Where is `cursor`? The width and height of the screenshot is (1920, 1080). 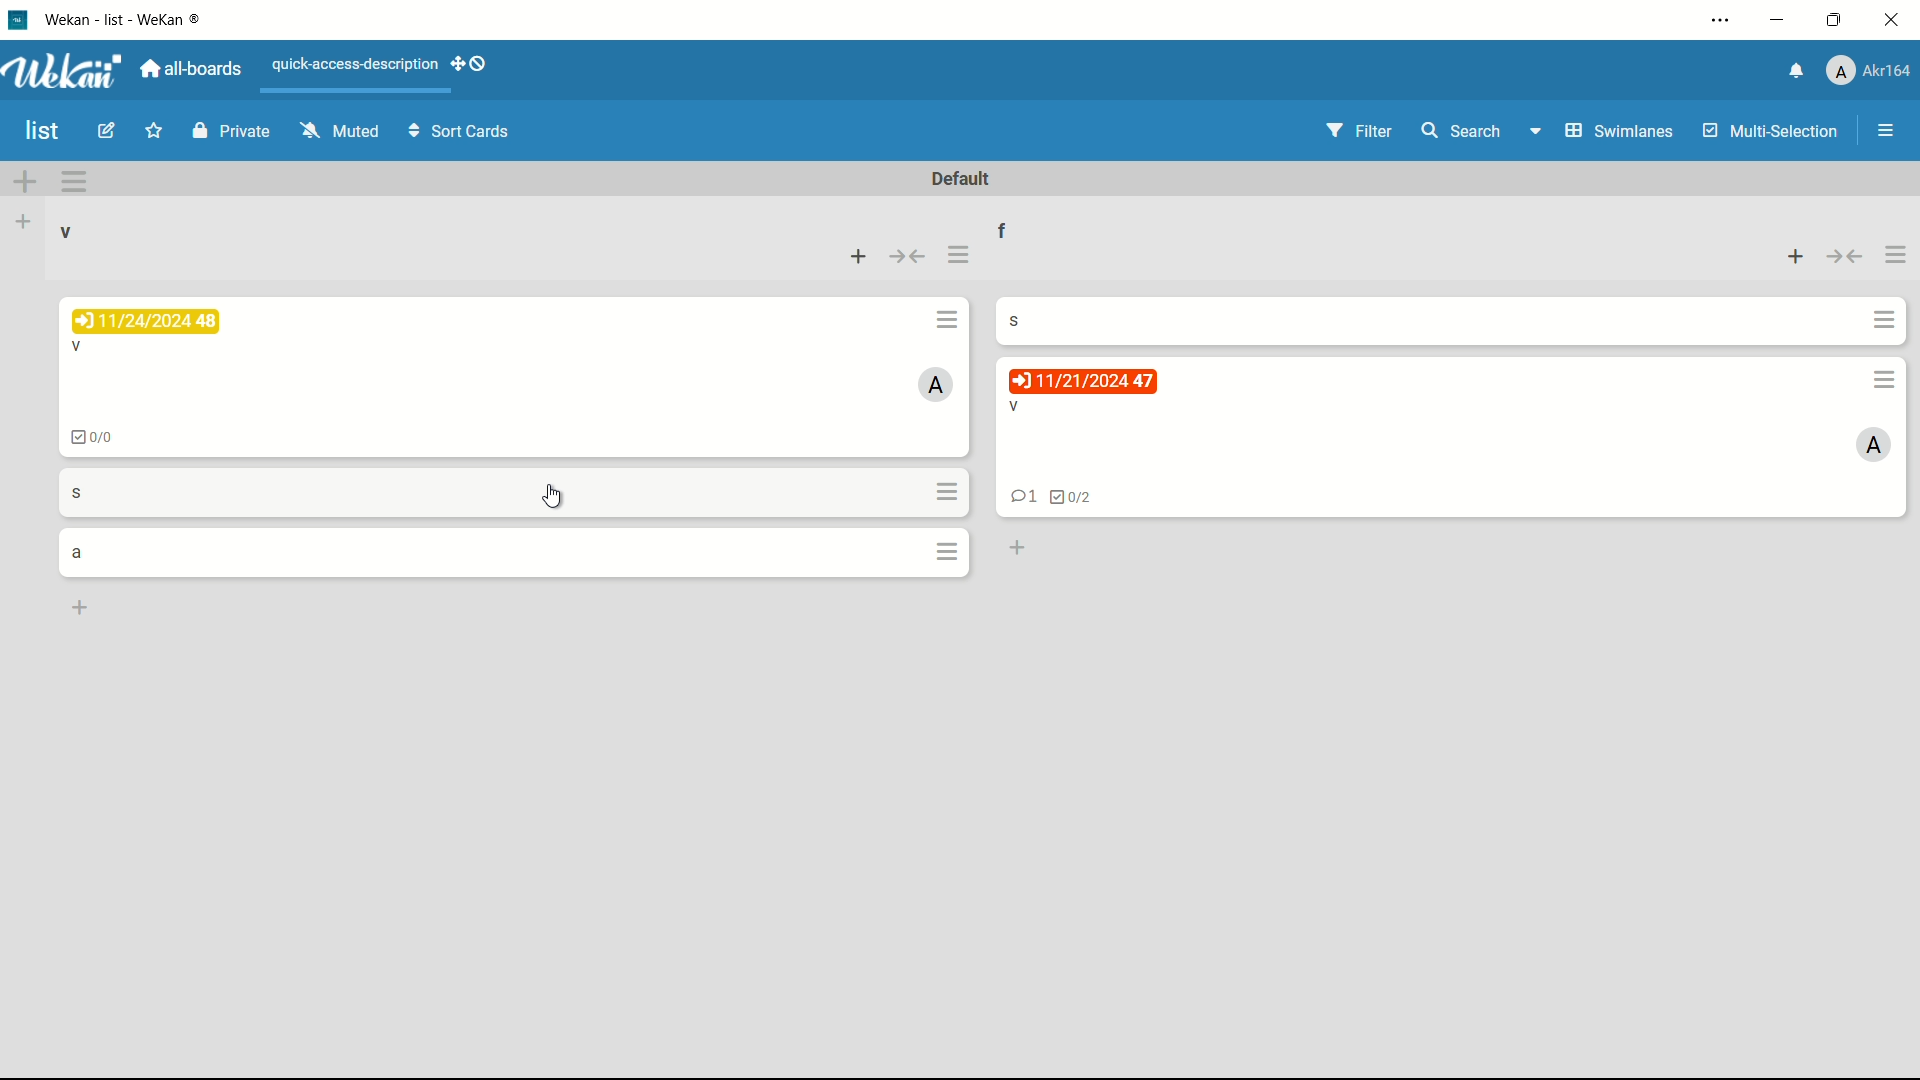 cursor is located at coordinates (553, 498).